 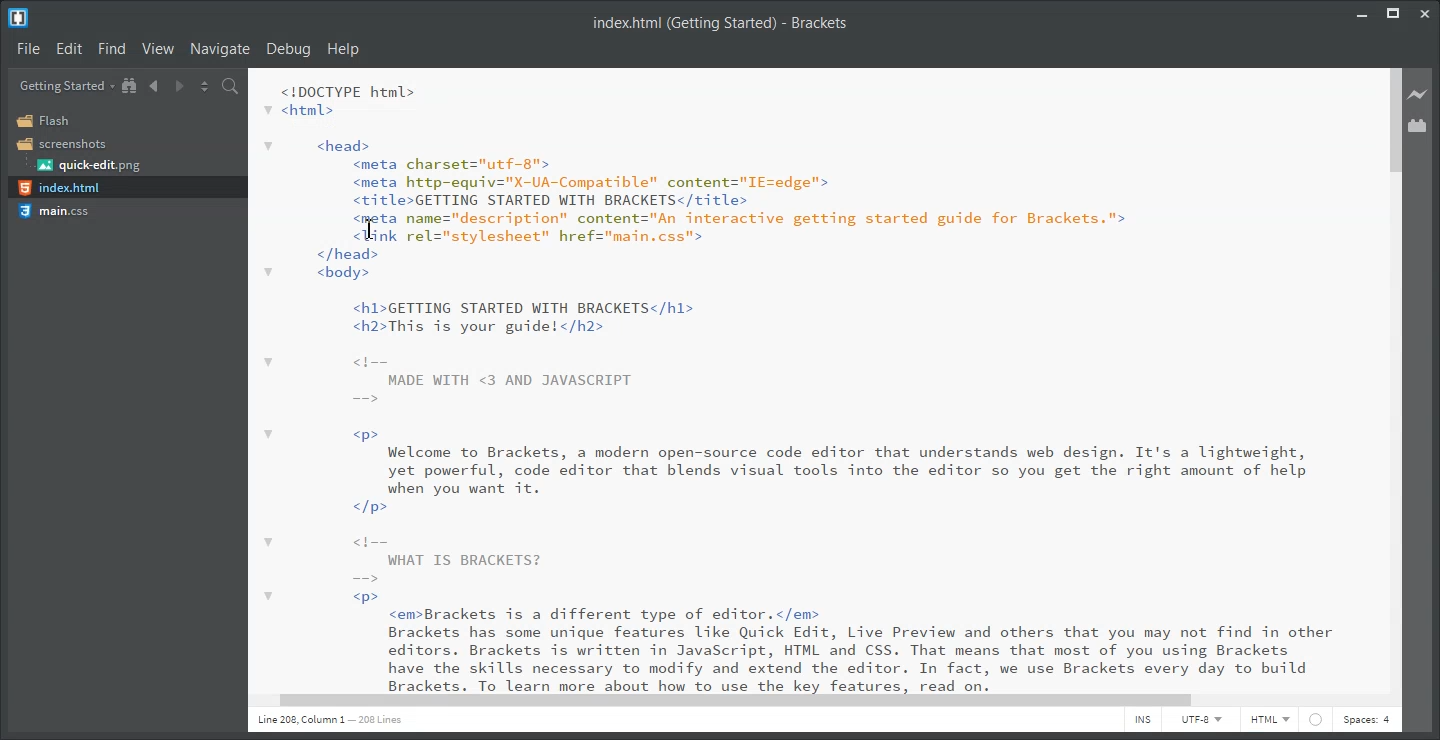 I want to click on Navigate Backward, so click(x=155, y=86).